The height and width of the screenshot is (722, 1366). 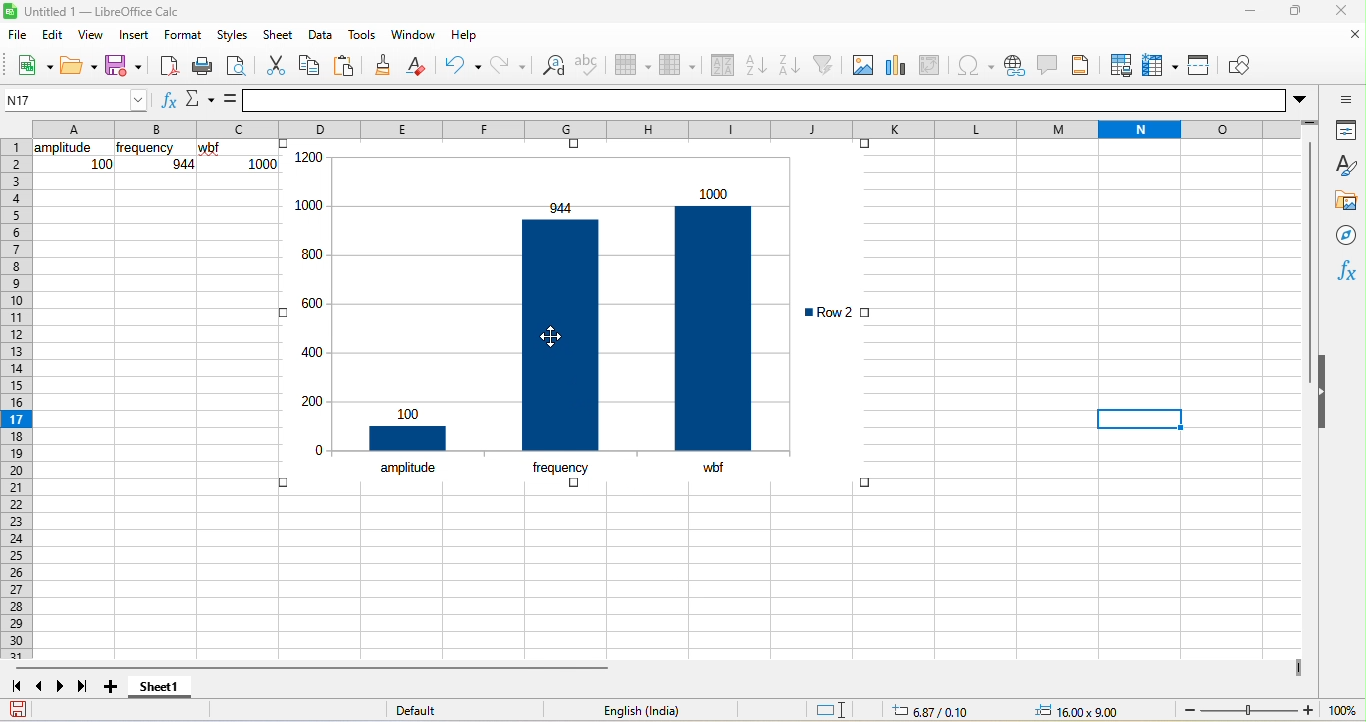 What do you see at coordinates (361, 36) in the screenshot?
I see `tools` at bounding box center [361, 36].